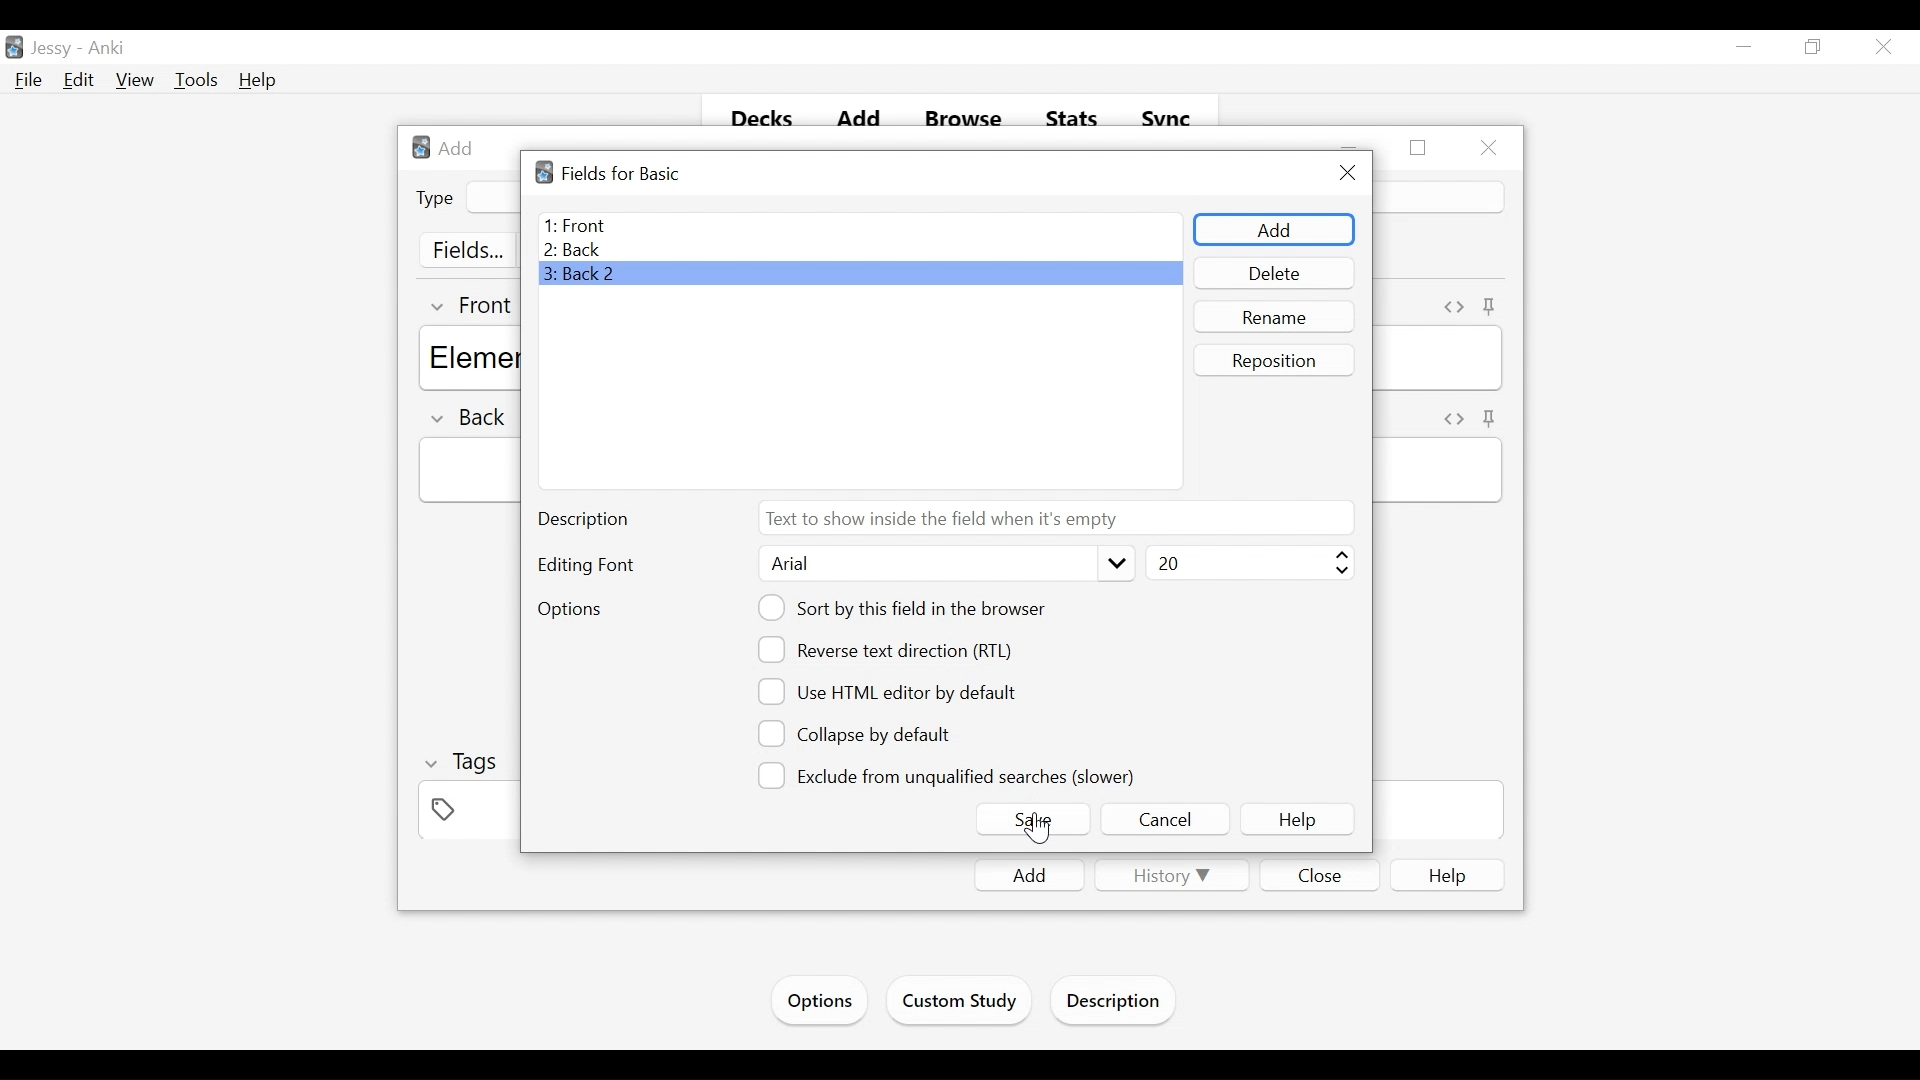  Describe the element at coordinates (1274, 318) in the screenshot. I see `Rename` at that location.